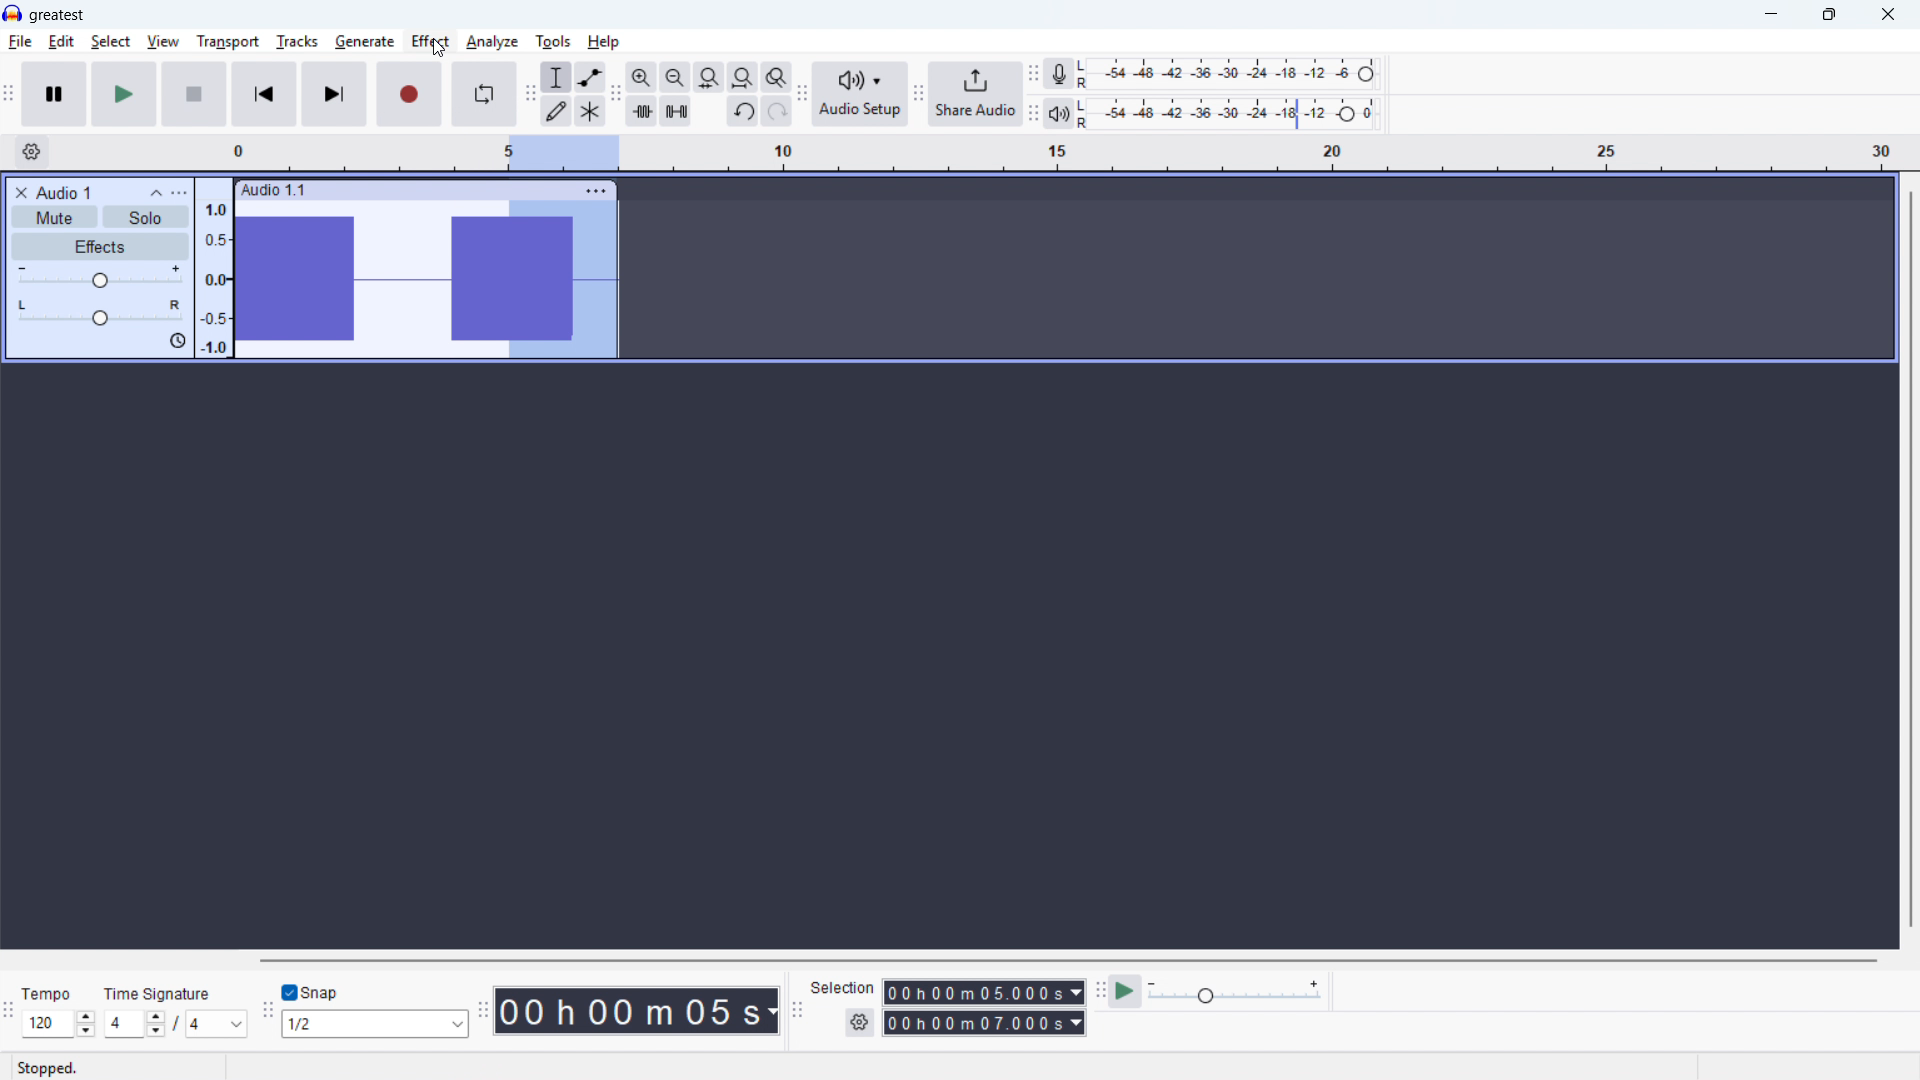 This screenshot has width=1920, height=1080. What do you see at coordinates (777, 77) in the screenshot?
I see `Toggle zoom ` at bounding box center [777, 77].